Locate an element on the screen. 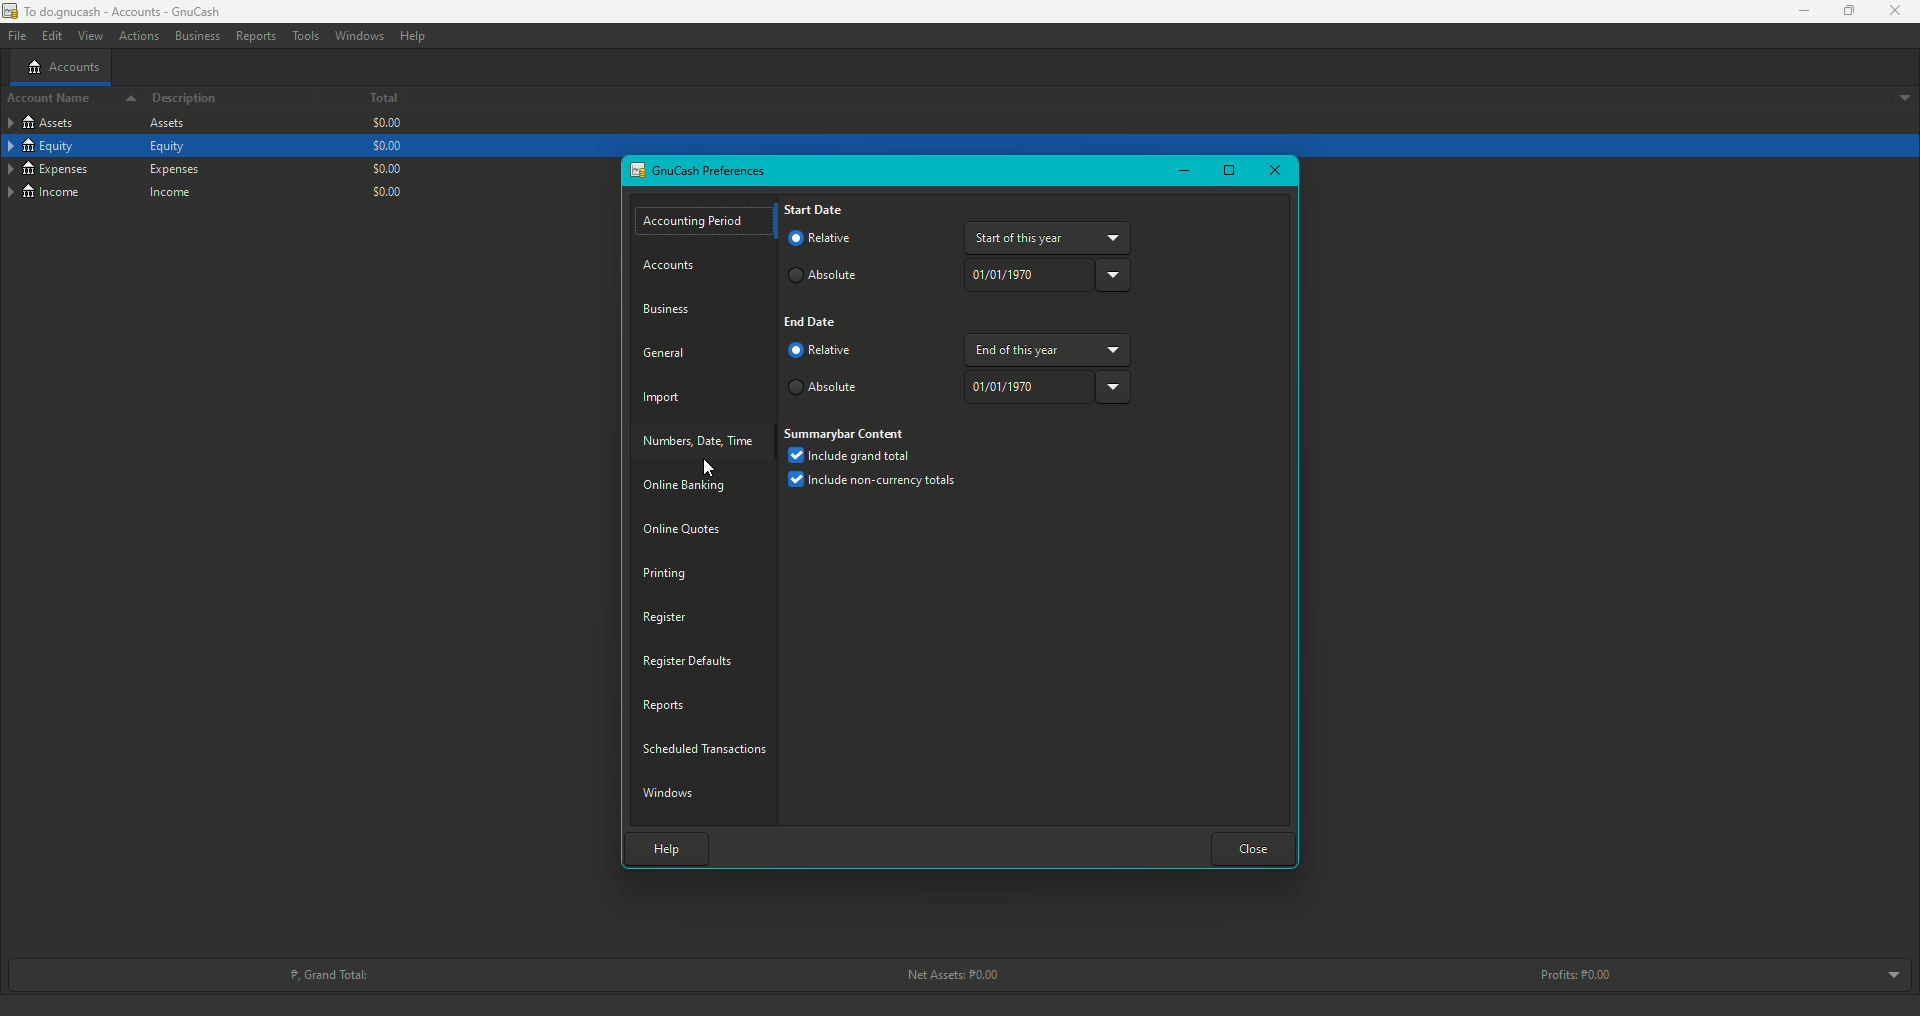 The height and width of the screenshot is (1016, 1920). Summarybar is located at coordinates (846, 432).